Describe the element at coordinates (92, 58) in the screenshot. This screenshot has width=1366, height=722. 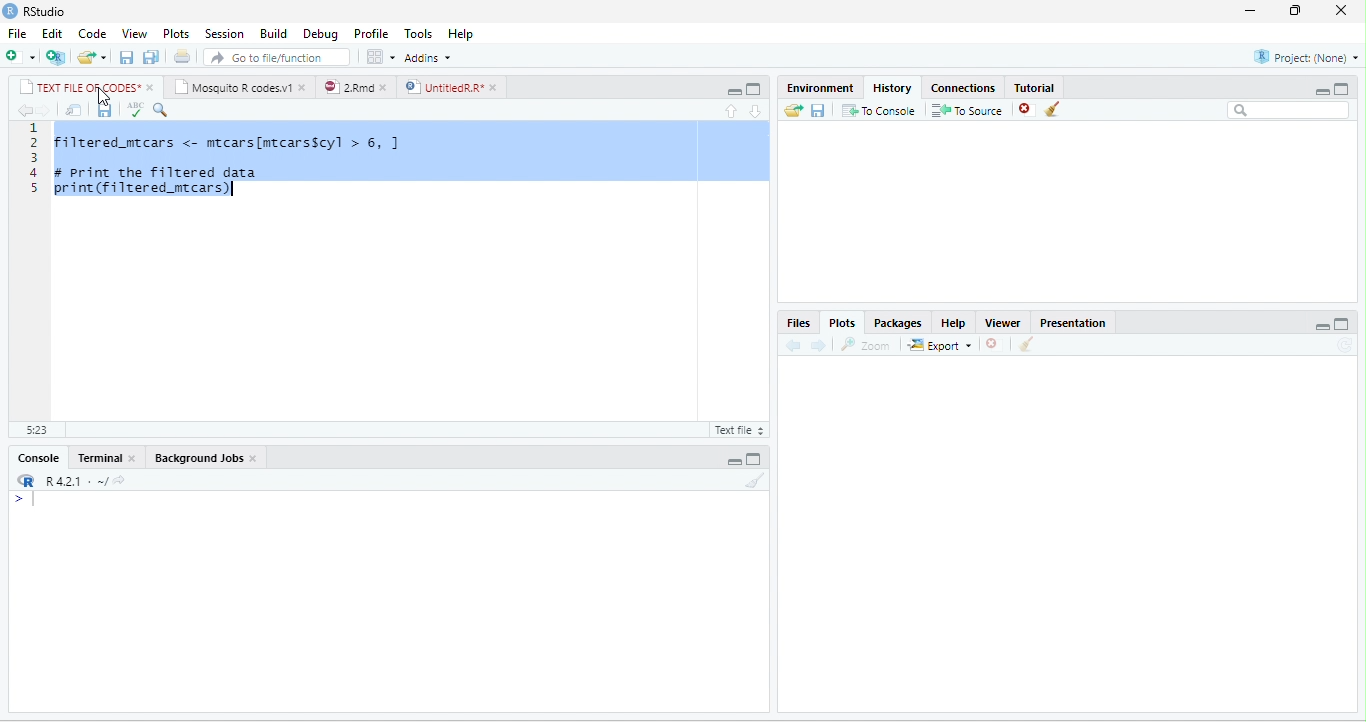
I see `open file` at that location.